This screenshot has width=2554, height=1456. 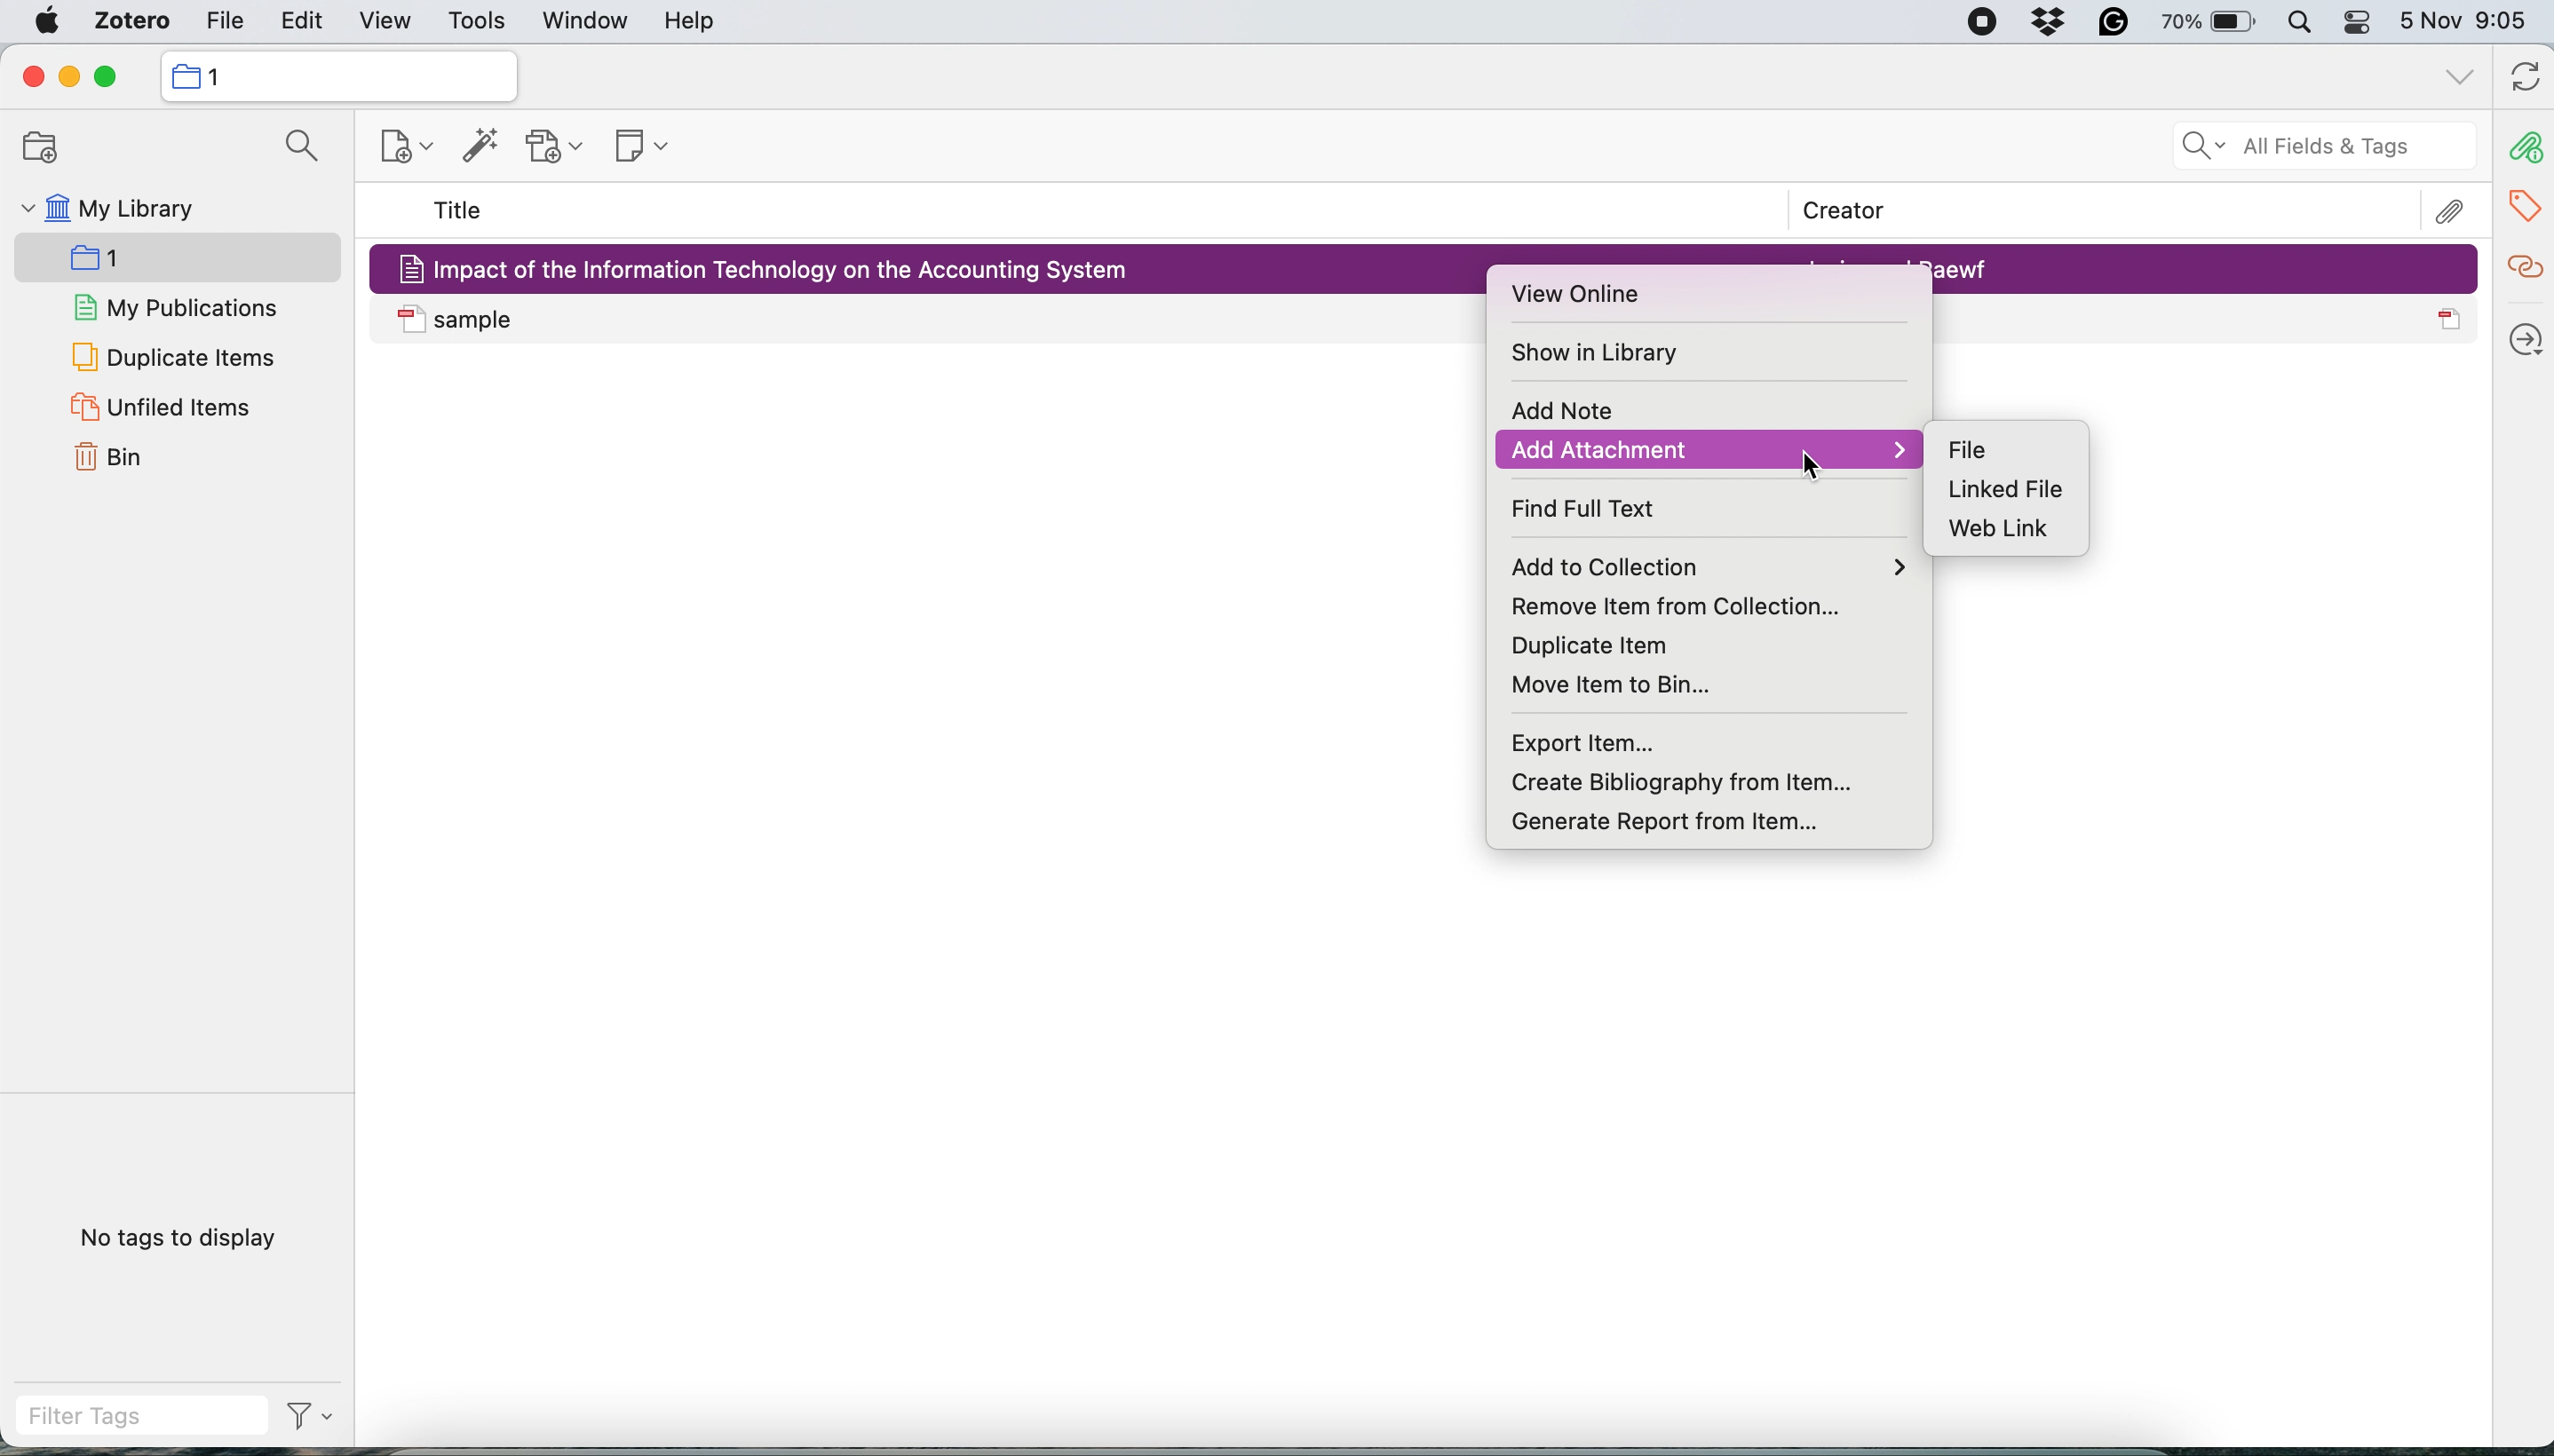 What do you see at coordinates (1969, 448) in the screenshot?
I see `file` at bounding box center [1969, 448].